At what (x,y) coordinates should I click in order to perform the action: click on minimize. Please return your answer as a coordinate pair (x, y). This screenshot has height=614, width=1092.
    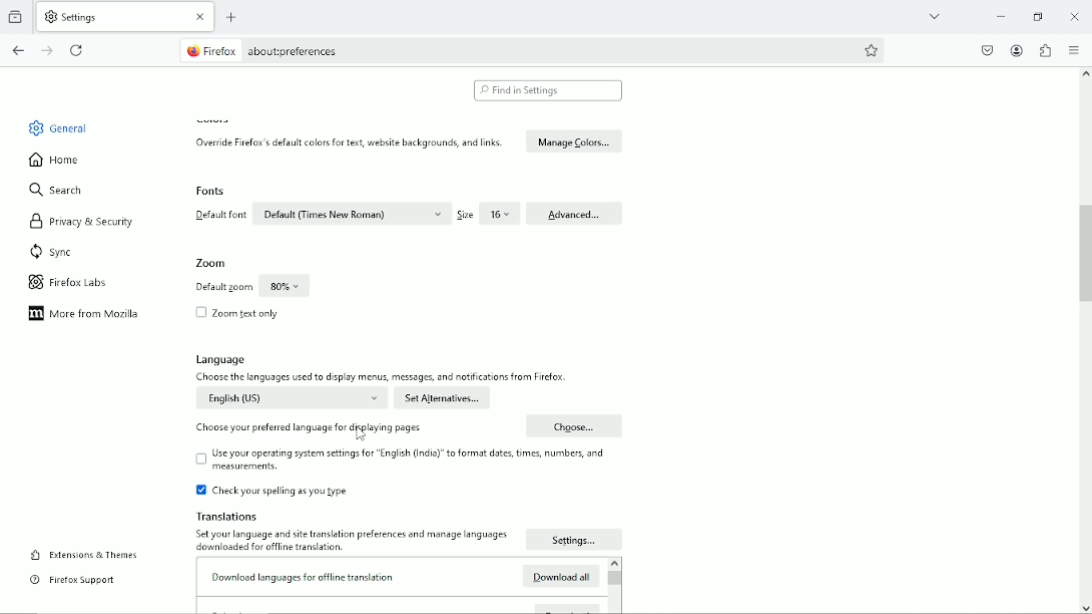
    Looking at the image, I should click on (998, 15).